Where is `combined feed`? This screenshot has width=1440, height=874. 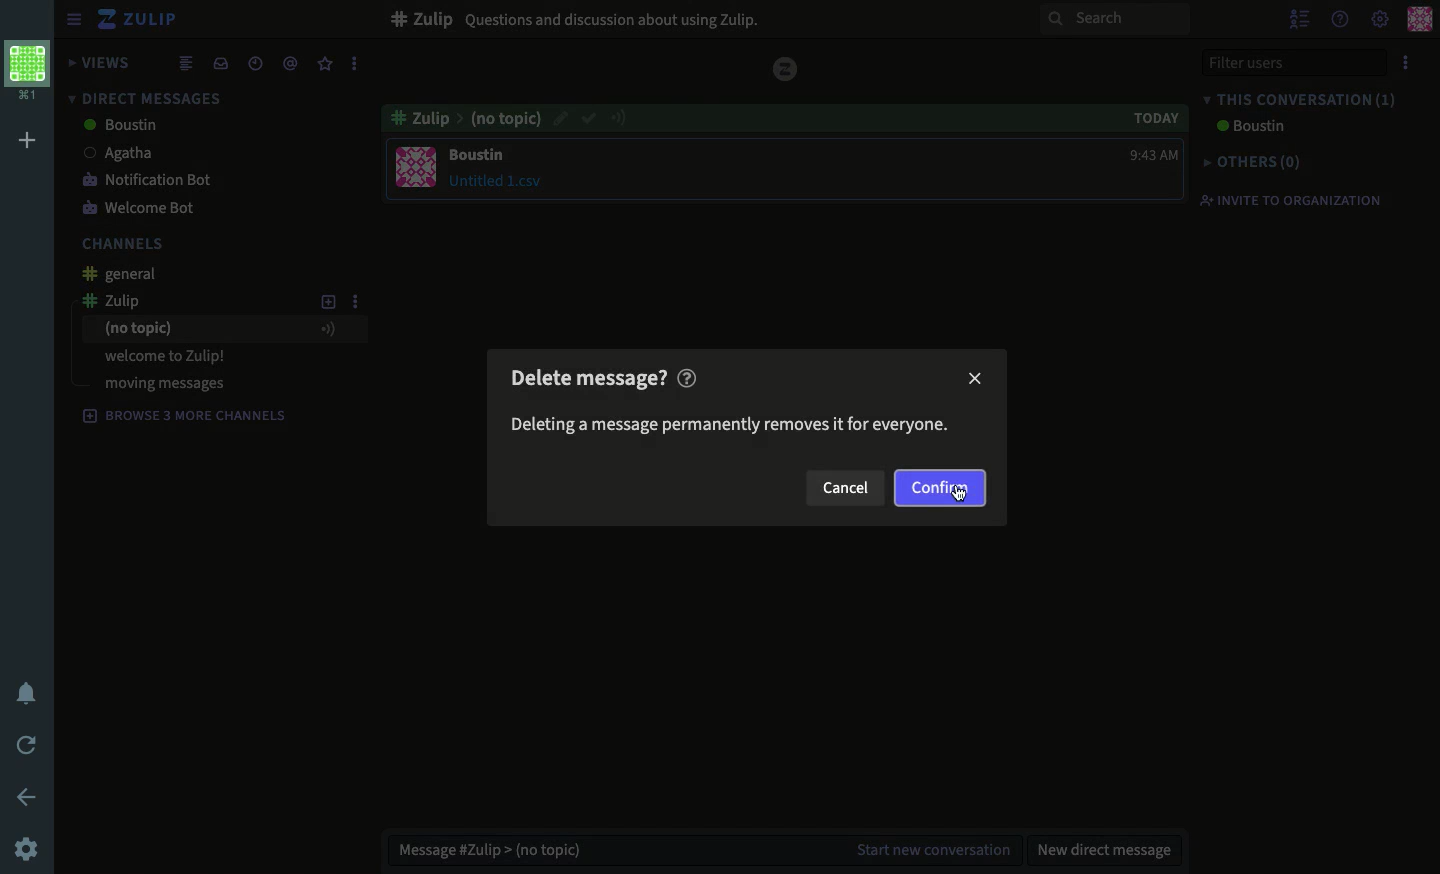
combined feed is located at coordinates (186, 64).